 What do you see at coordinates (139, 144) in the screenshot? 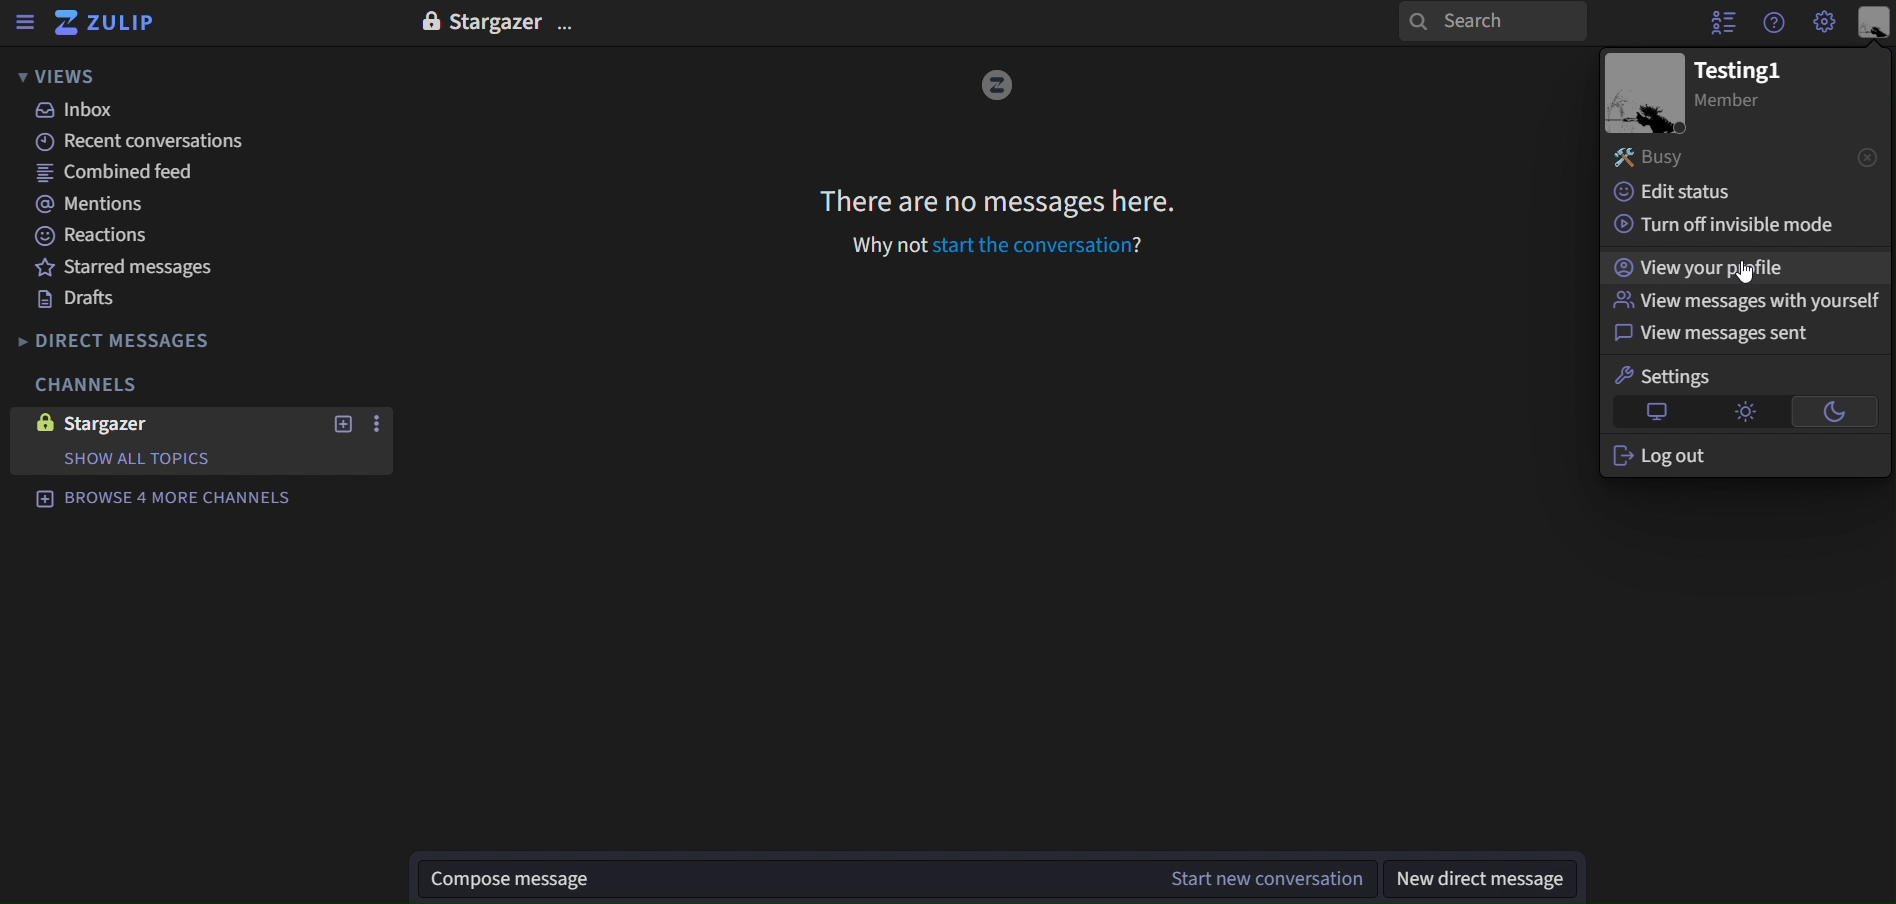
I see `recent conversations` at bounding box center [139, 144].